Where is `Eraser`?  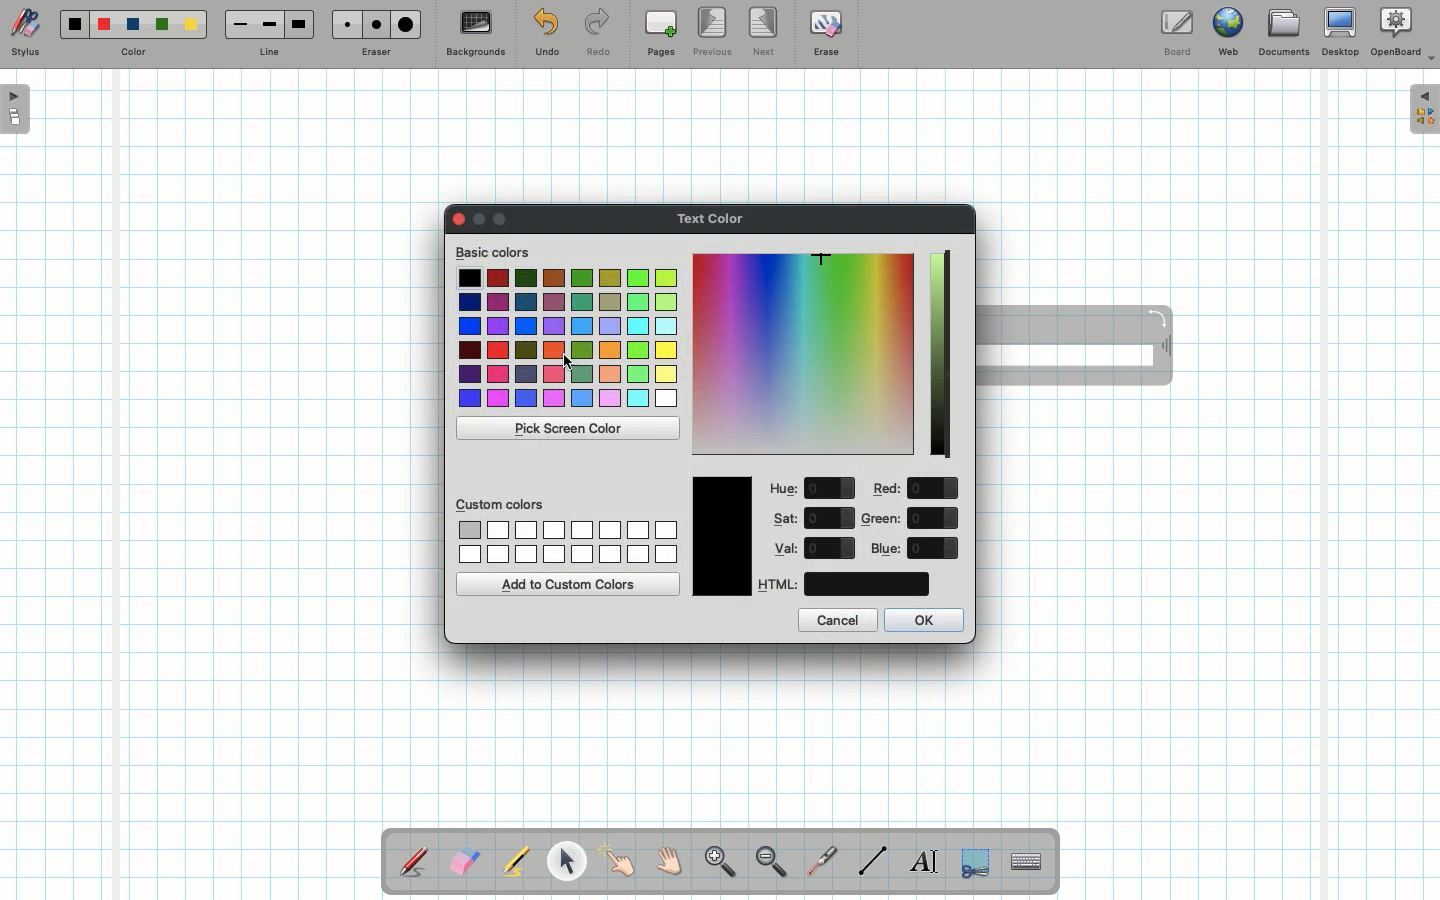
Eraser is located at coordinates (375, 54).